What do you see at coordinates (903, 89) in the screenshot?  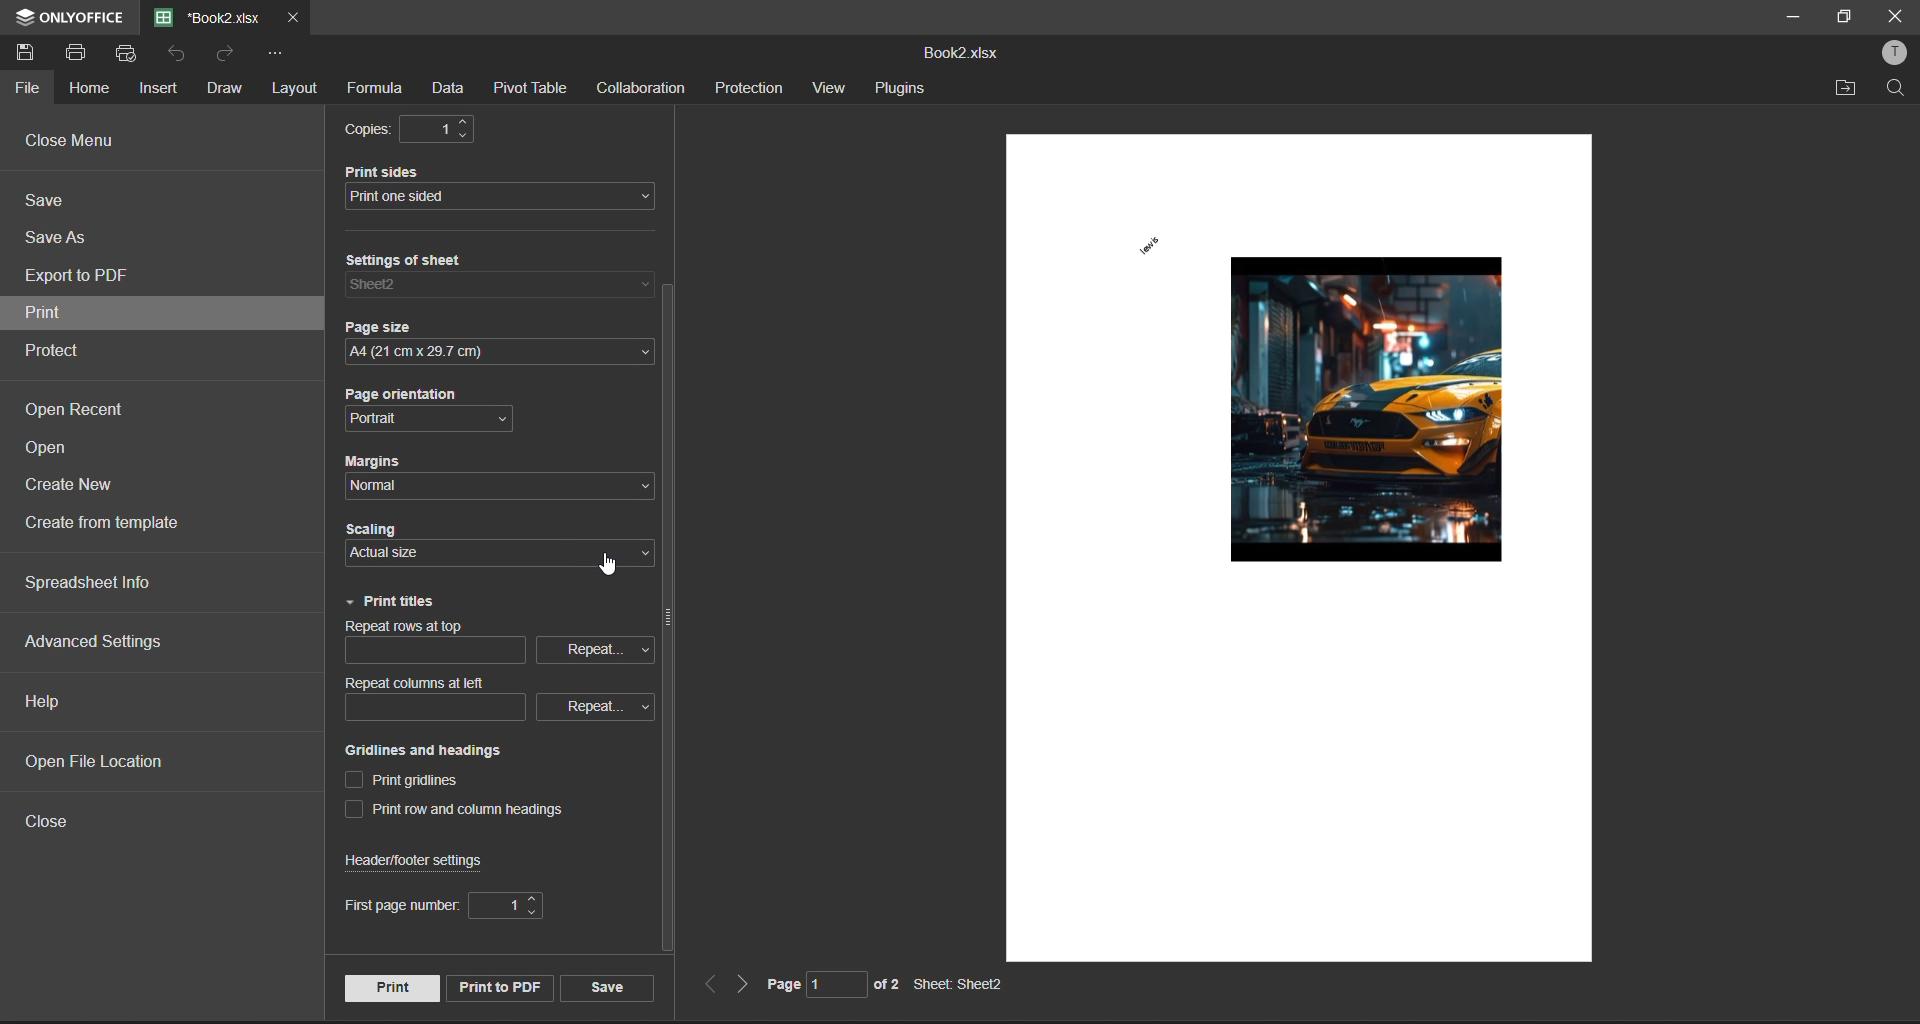 I see `plugins` at bounding box center [903, 89].